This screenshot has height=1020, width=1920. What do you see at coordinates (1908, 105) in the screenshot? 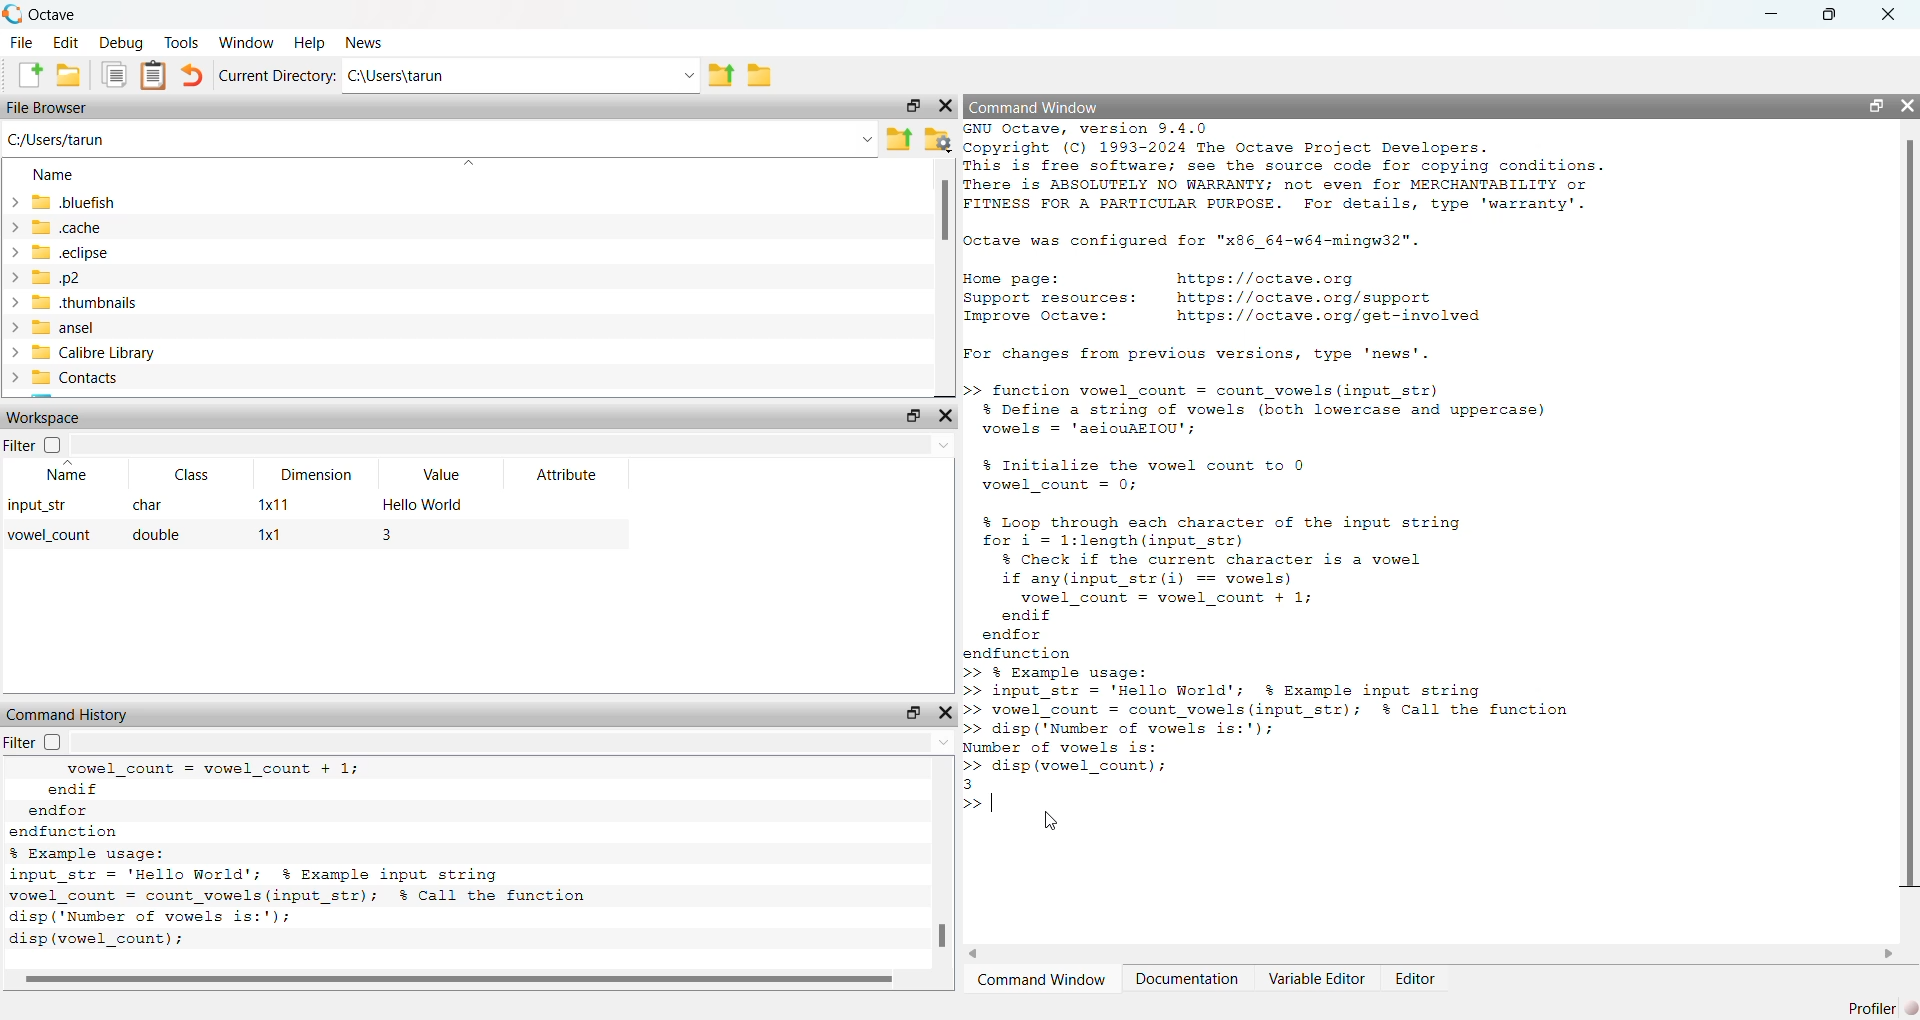
I see `close` at bounding box center [1908, 105].